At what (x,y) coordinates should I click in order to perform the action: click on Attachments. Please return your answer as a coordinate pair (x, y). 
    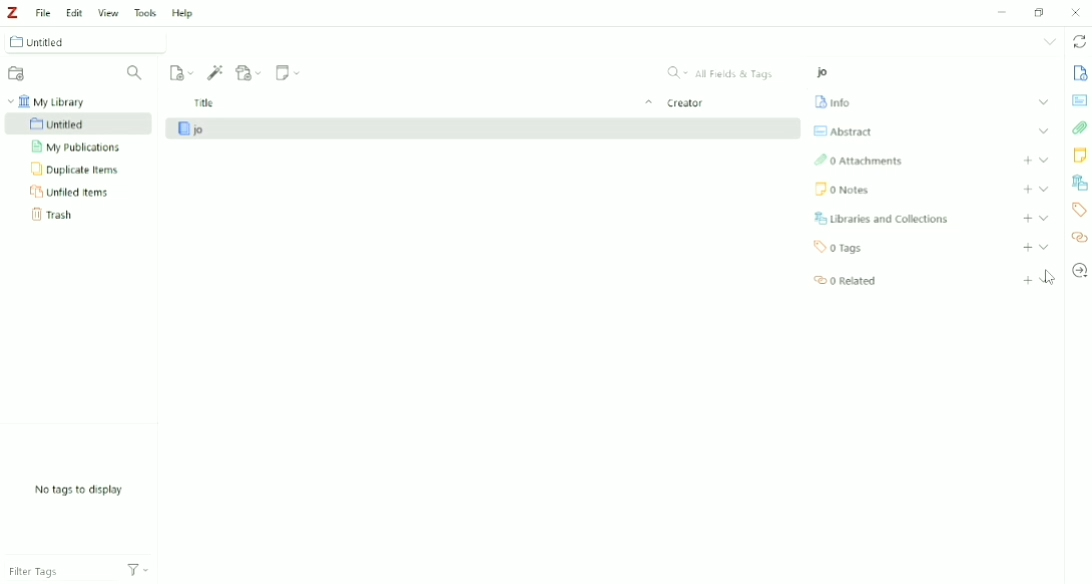
    Looking at the image, I should click on (1078, 128).